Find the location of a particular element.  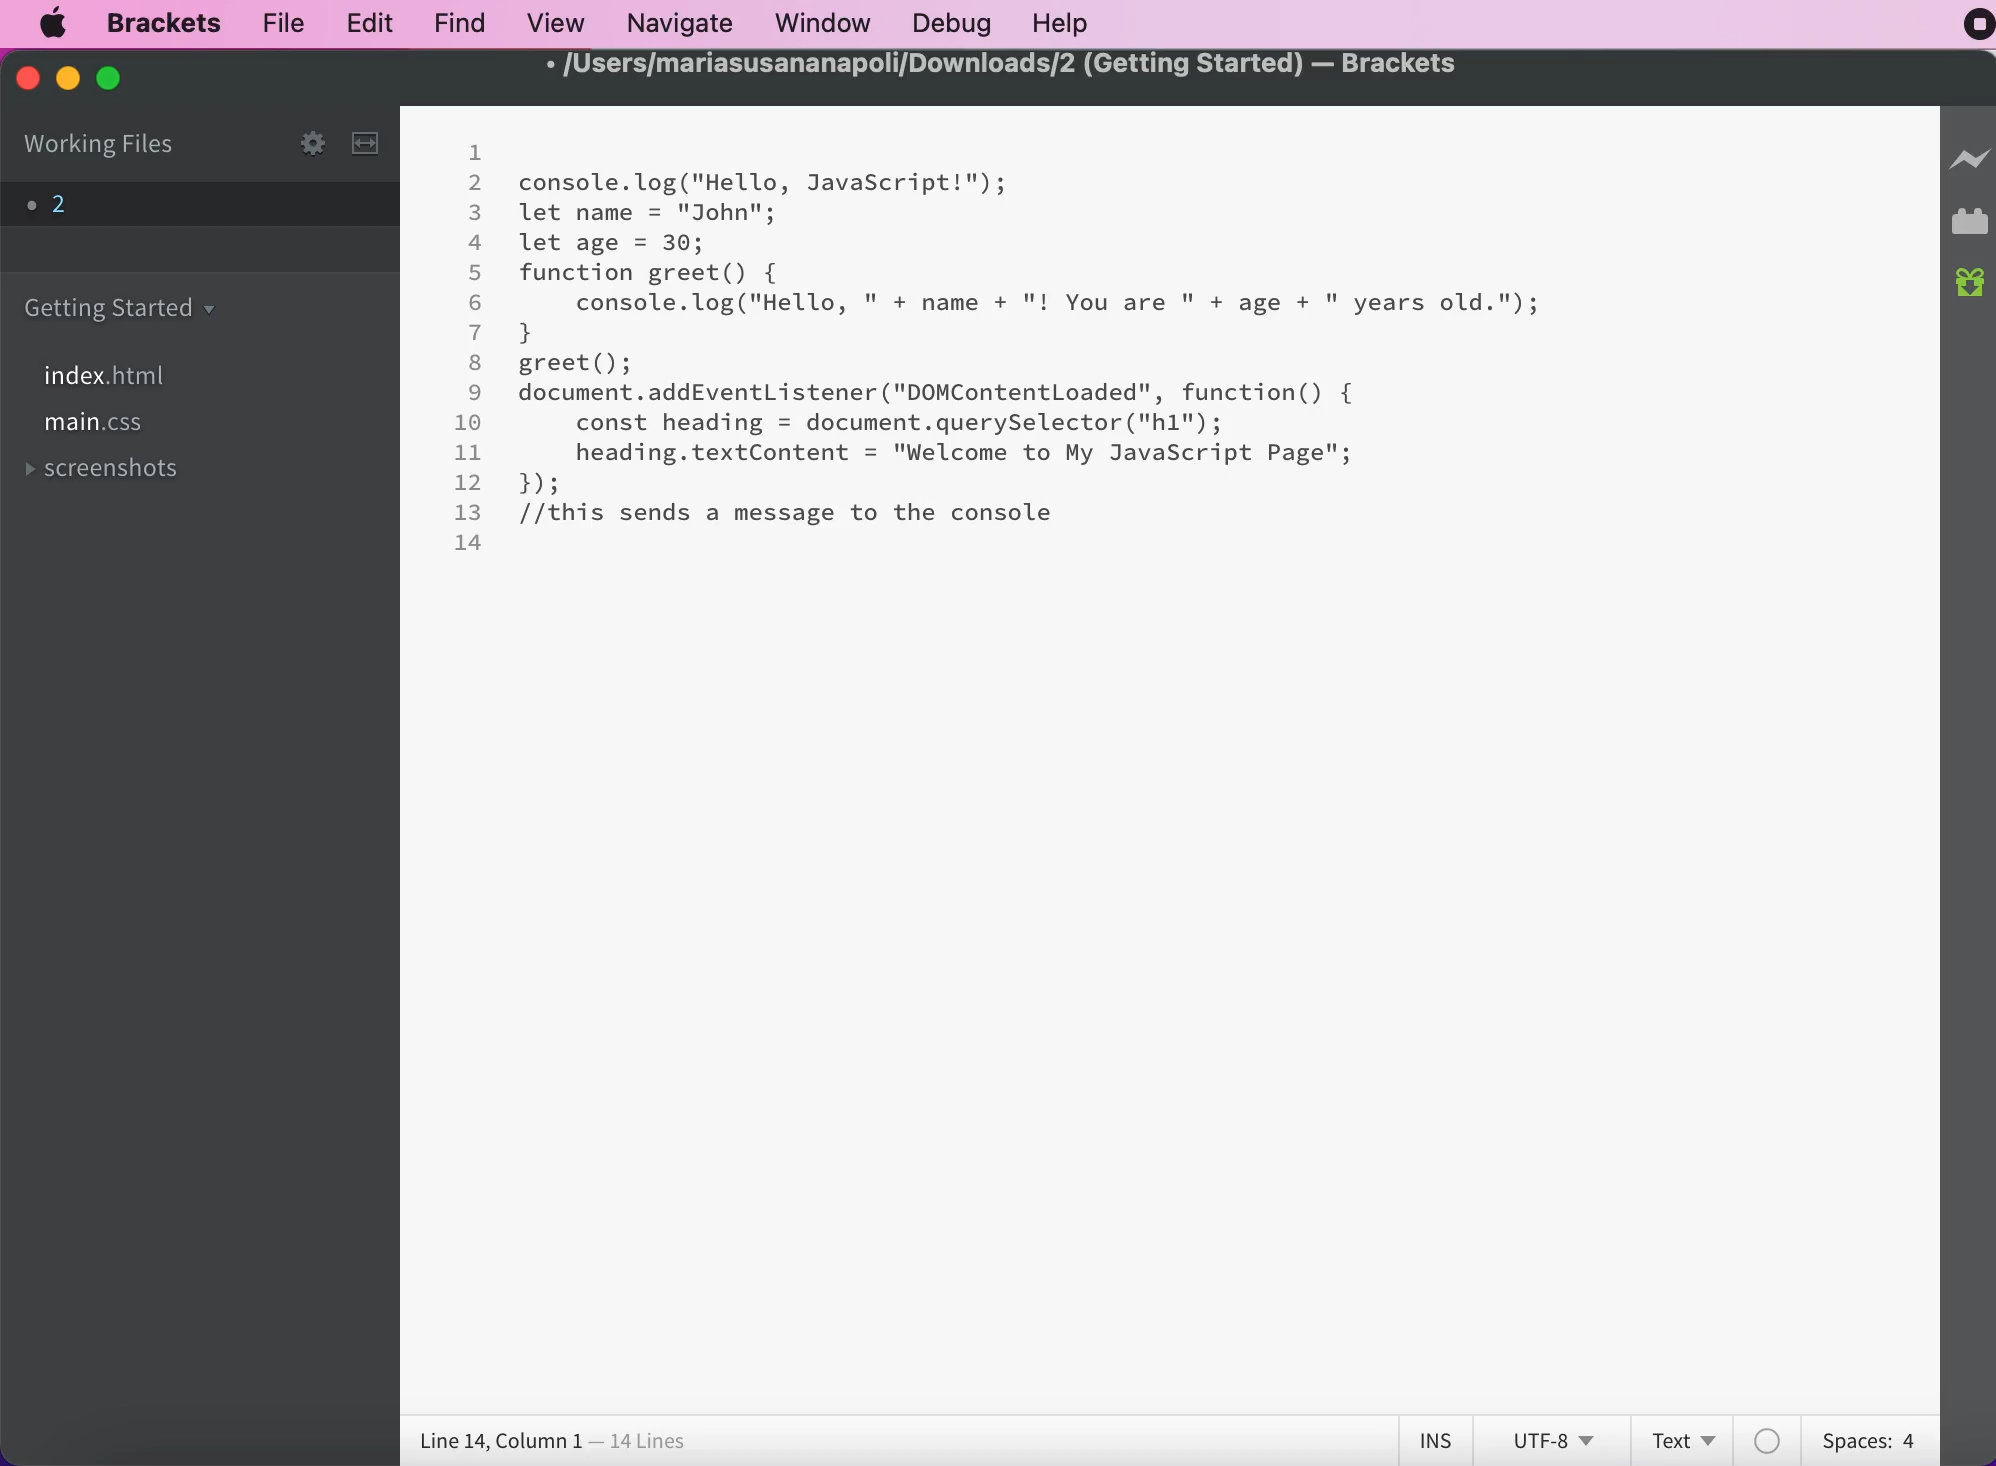

ins is located at coordinates (1431, 1436).